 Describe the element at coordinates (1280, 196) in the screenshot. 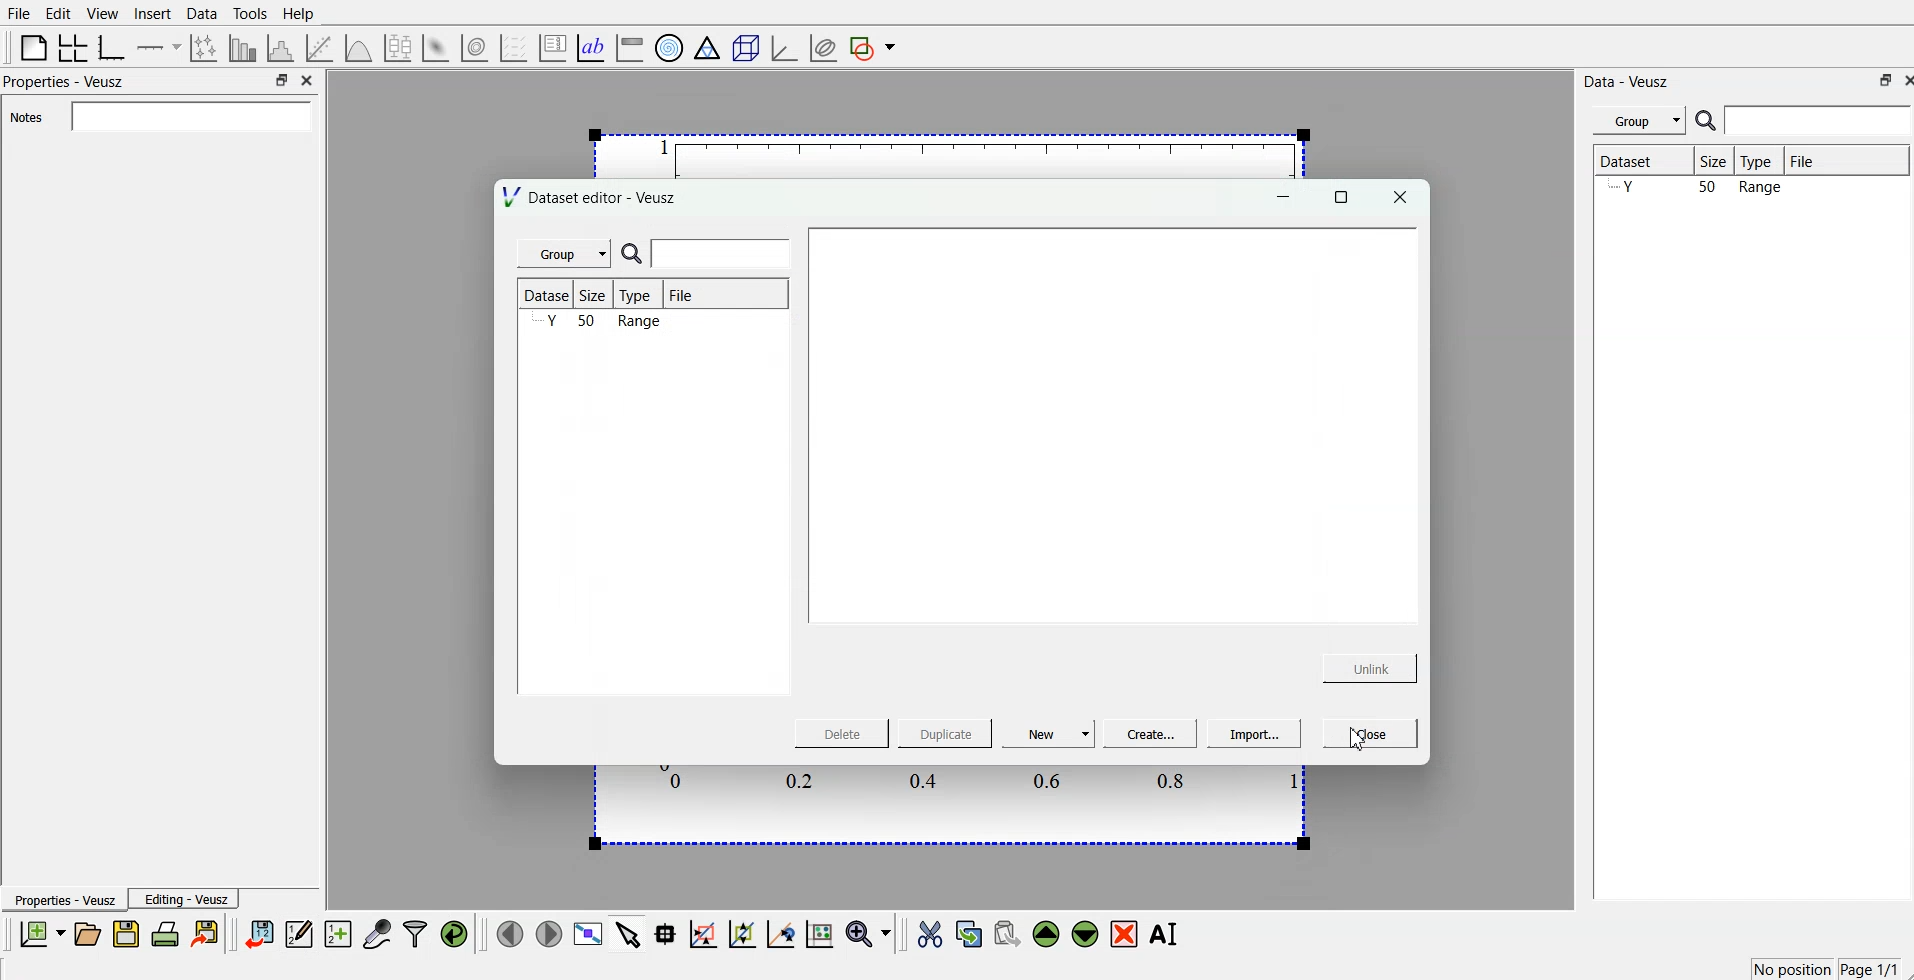

I see `minimise` at that location.